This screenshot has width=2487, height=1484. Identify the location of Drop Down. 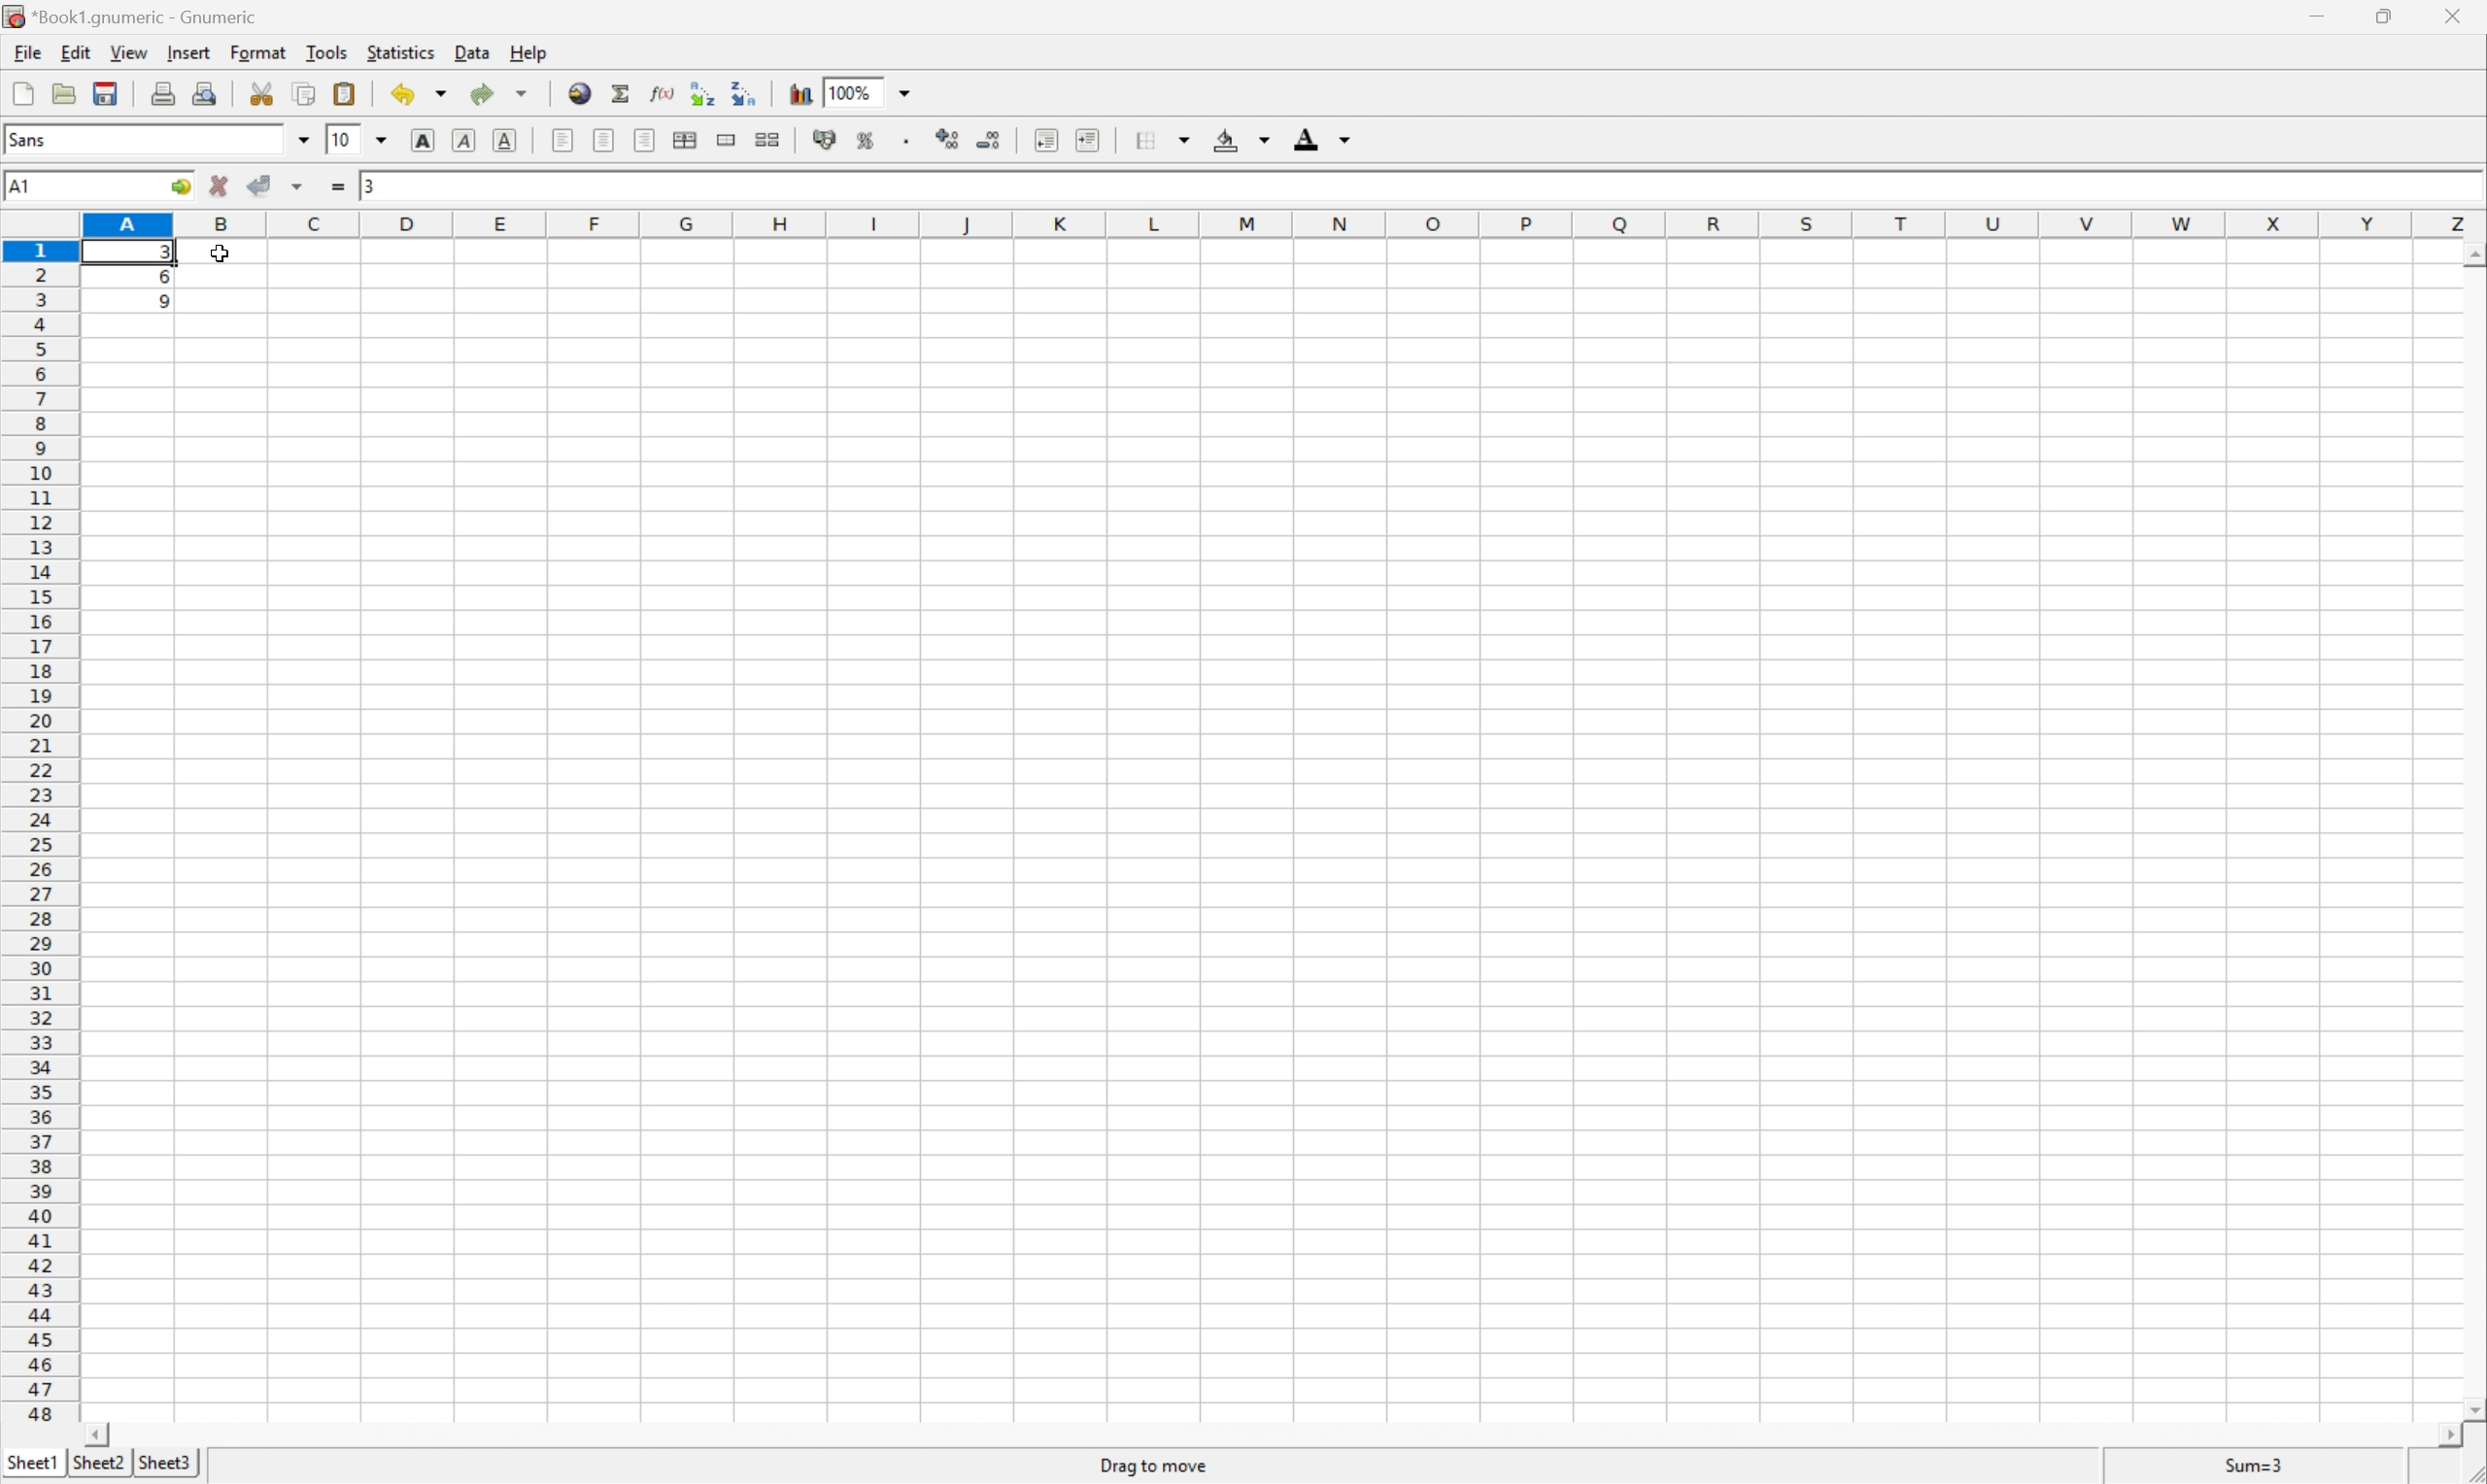
(303, 140).